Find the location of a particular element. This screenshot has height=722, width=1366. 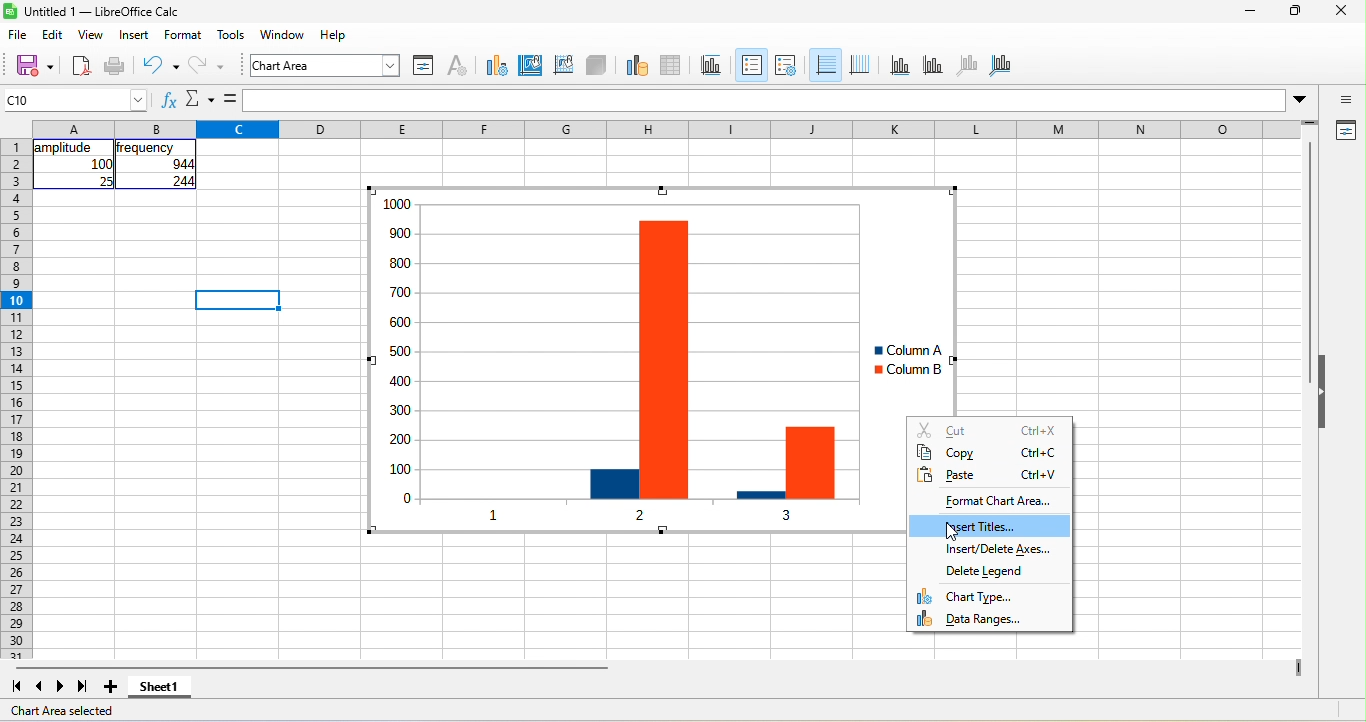

3d view is located at coordinates (596, 66).